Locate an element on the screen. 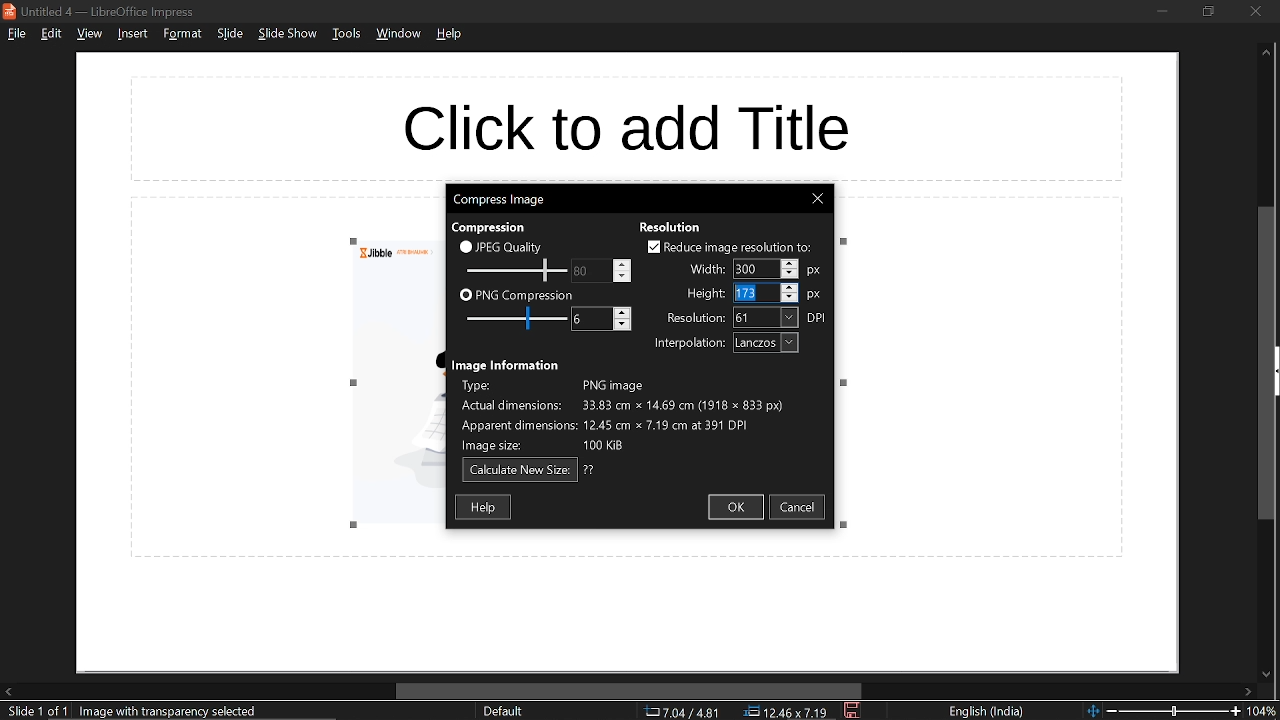 The image size is (1280, 720). Increase  is located at coordinates (791, 286).